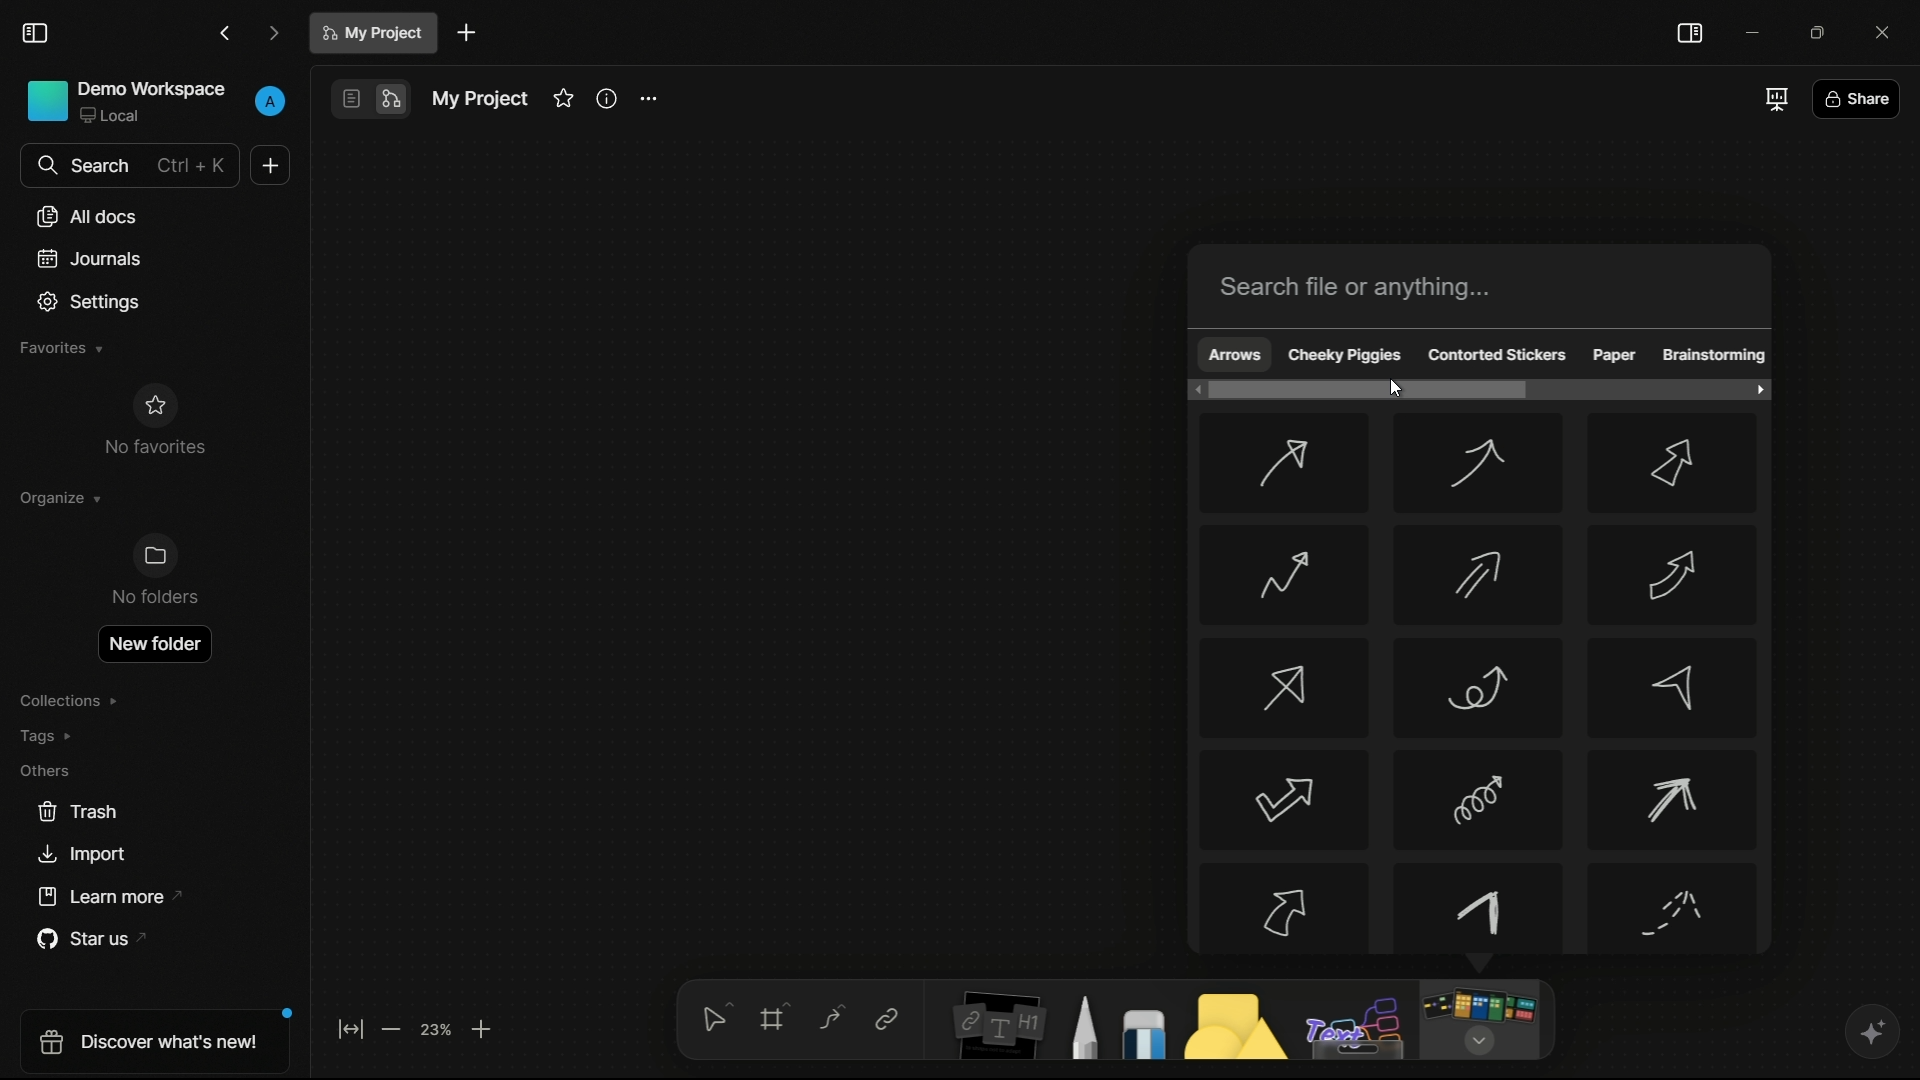  I want to click on scroll bar, so click(1370, 390).